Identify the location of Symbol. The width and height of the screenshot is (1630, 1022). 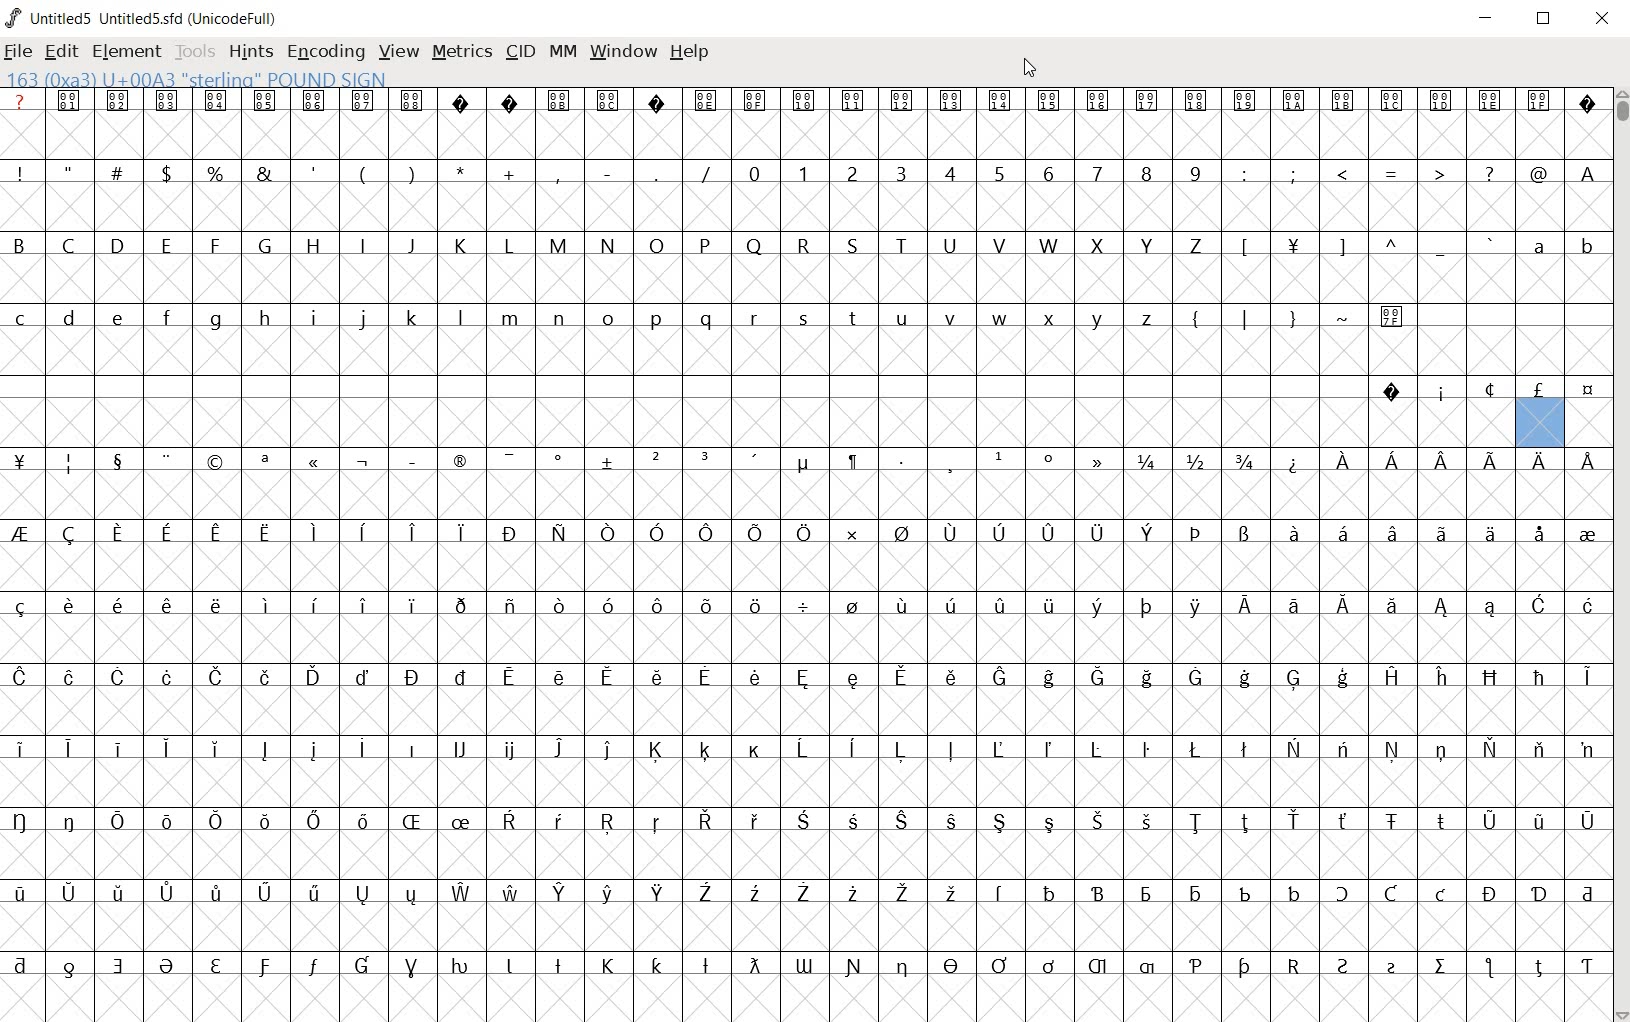
(706, 101).